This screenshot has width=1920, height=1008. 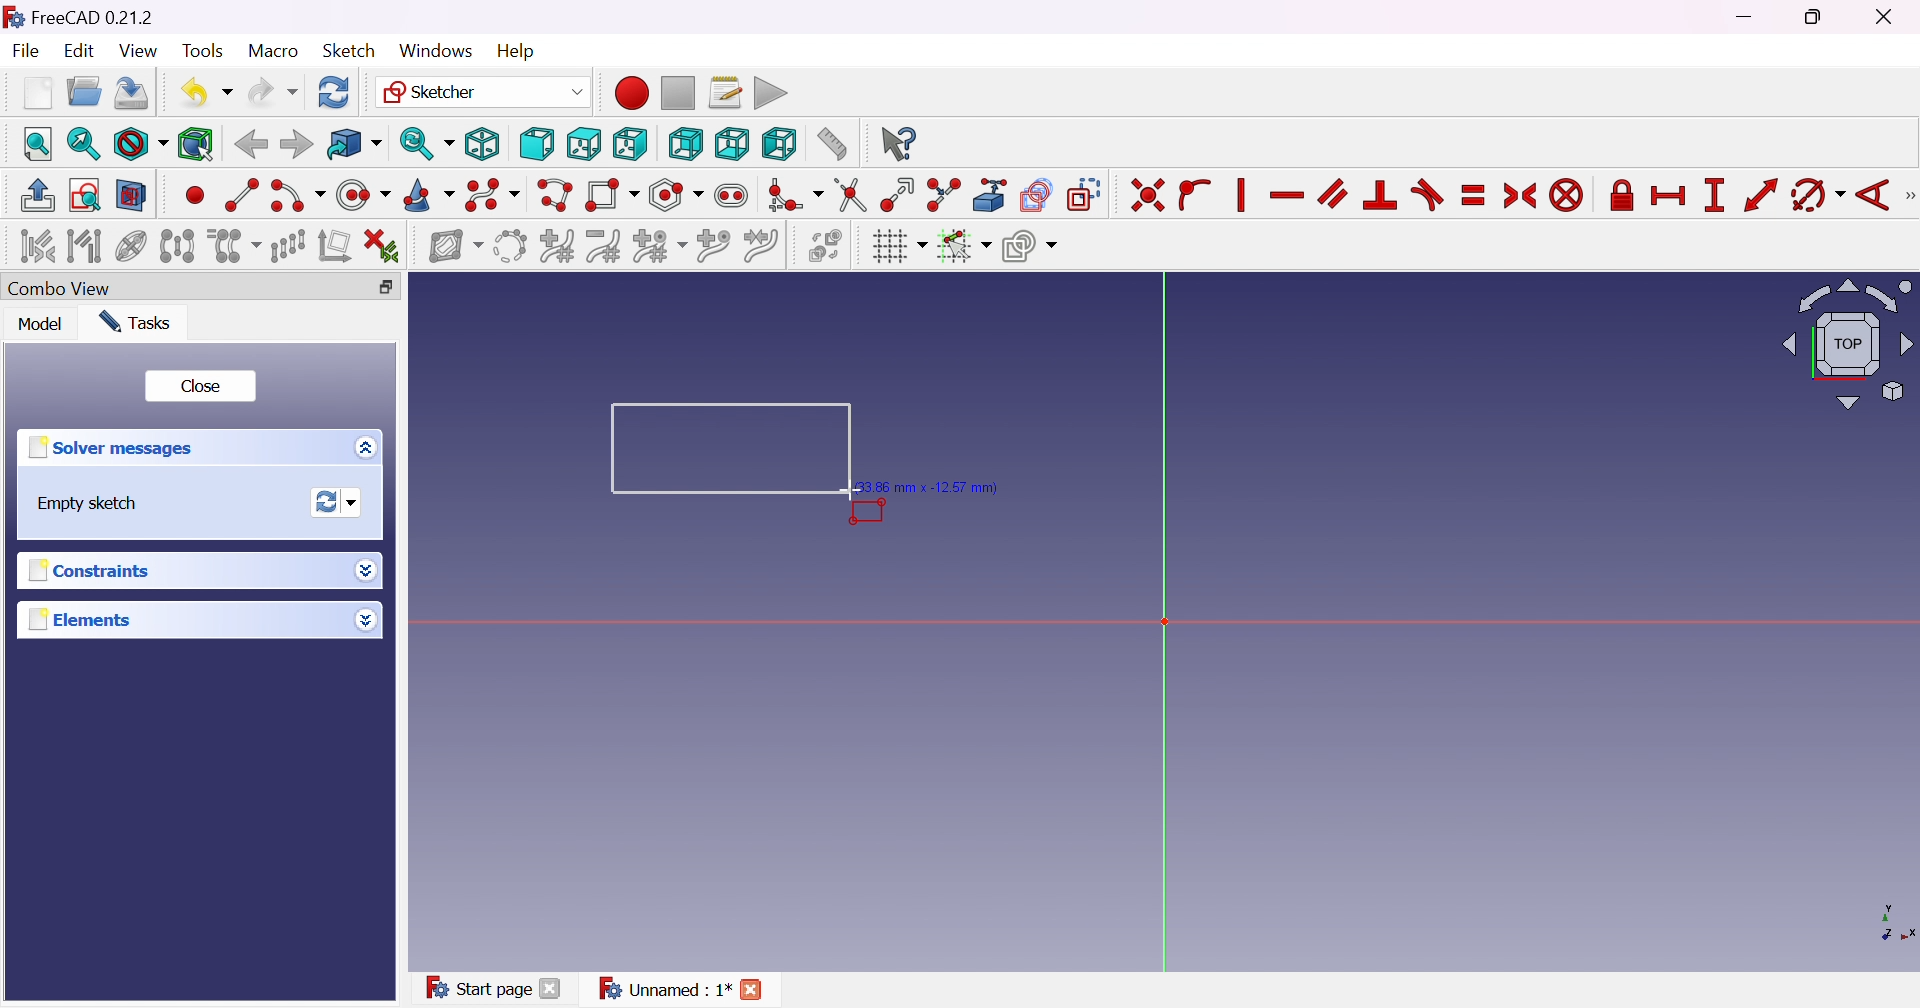 What do you see at coordinates (296, 199) in the screenshot?
I see `Create arc` at bounding box center [296, 199].